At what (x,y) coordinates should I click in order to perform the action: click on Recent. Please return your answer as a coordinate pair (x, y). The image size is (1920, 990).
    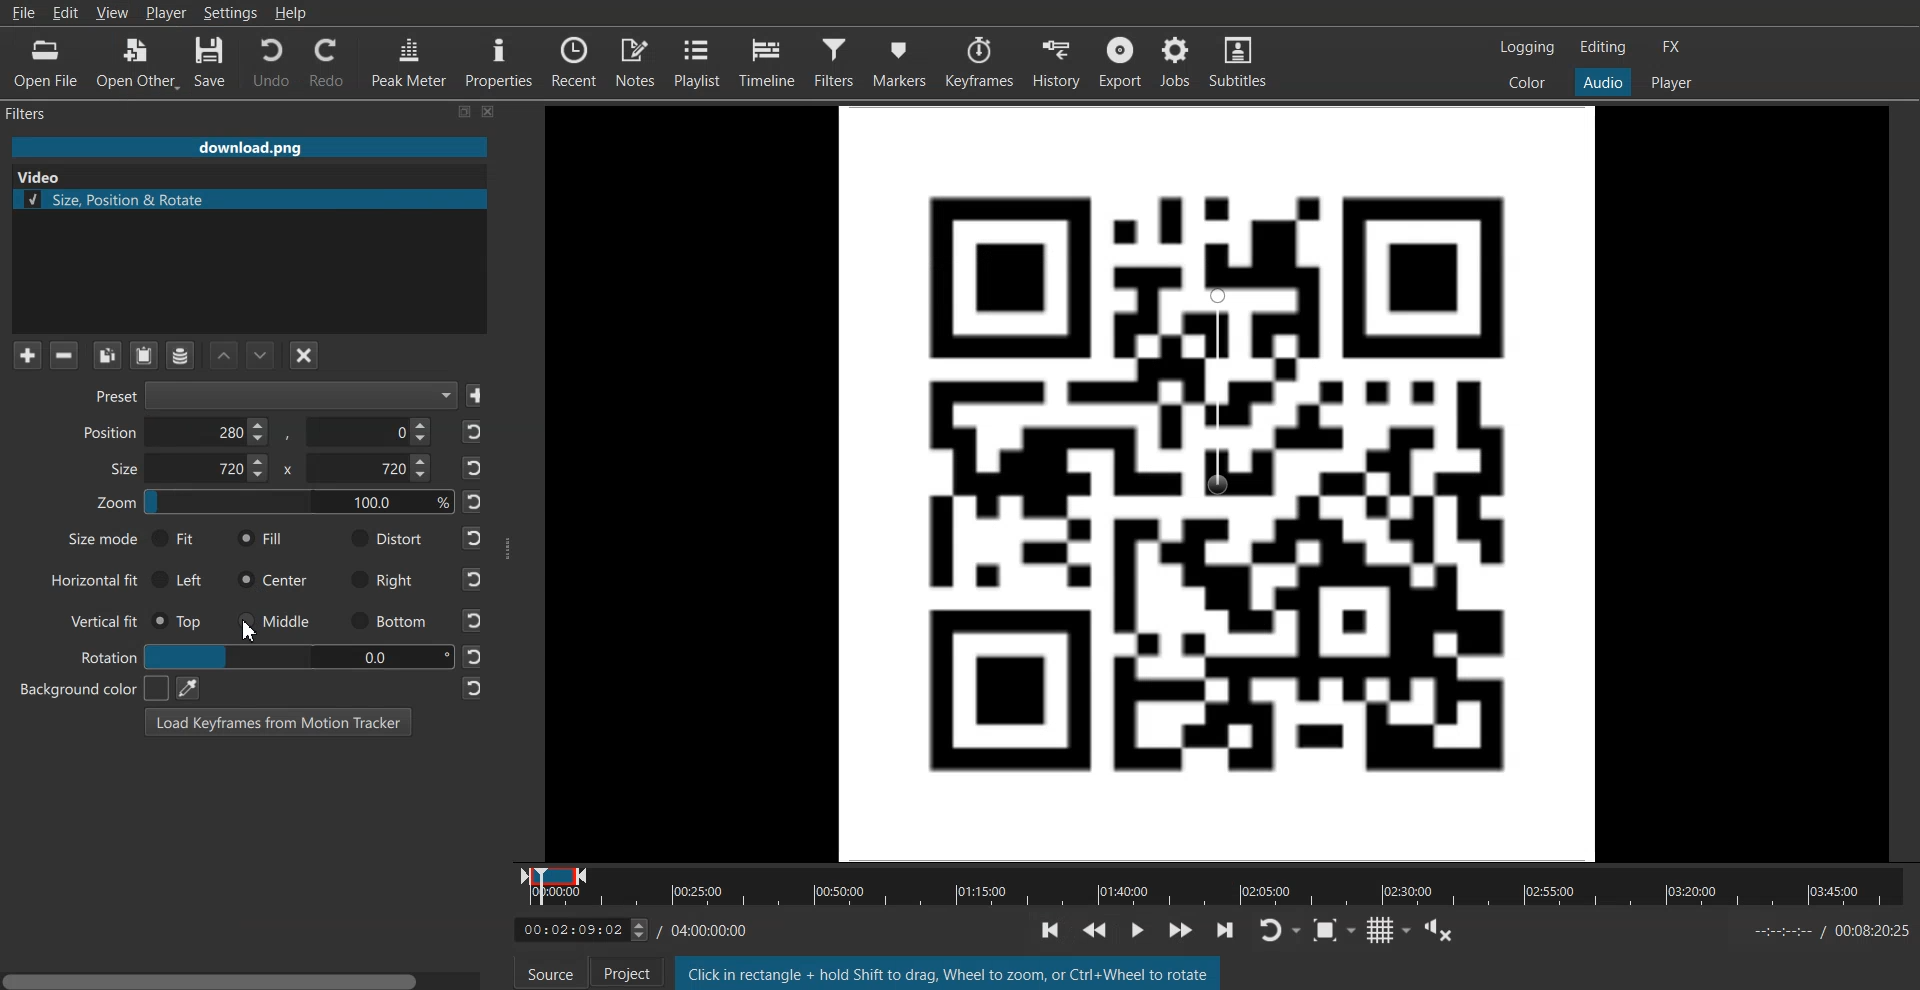
    Looking at the image, I should click on (575, 61).